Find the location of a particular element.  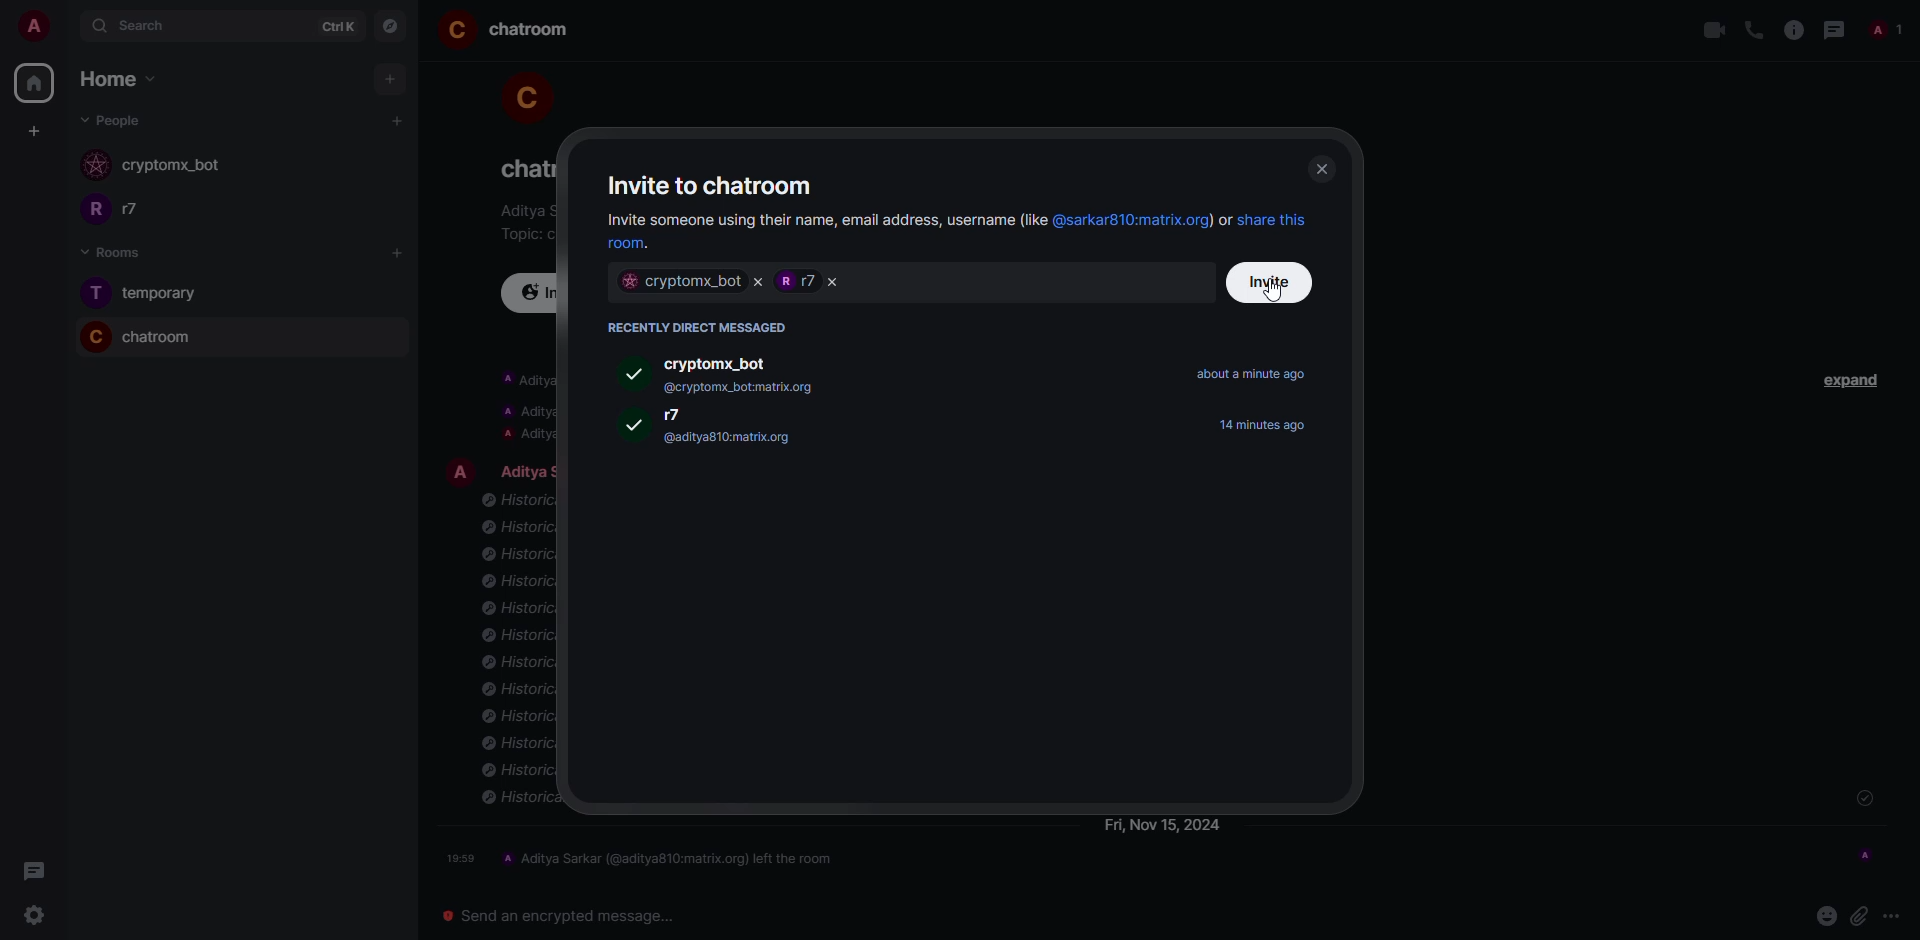

invite share is located at coordinates (822, 220).